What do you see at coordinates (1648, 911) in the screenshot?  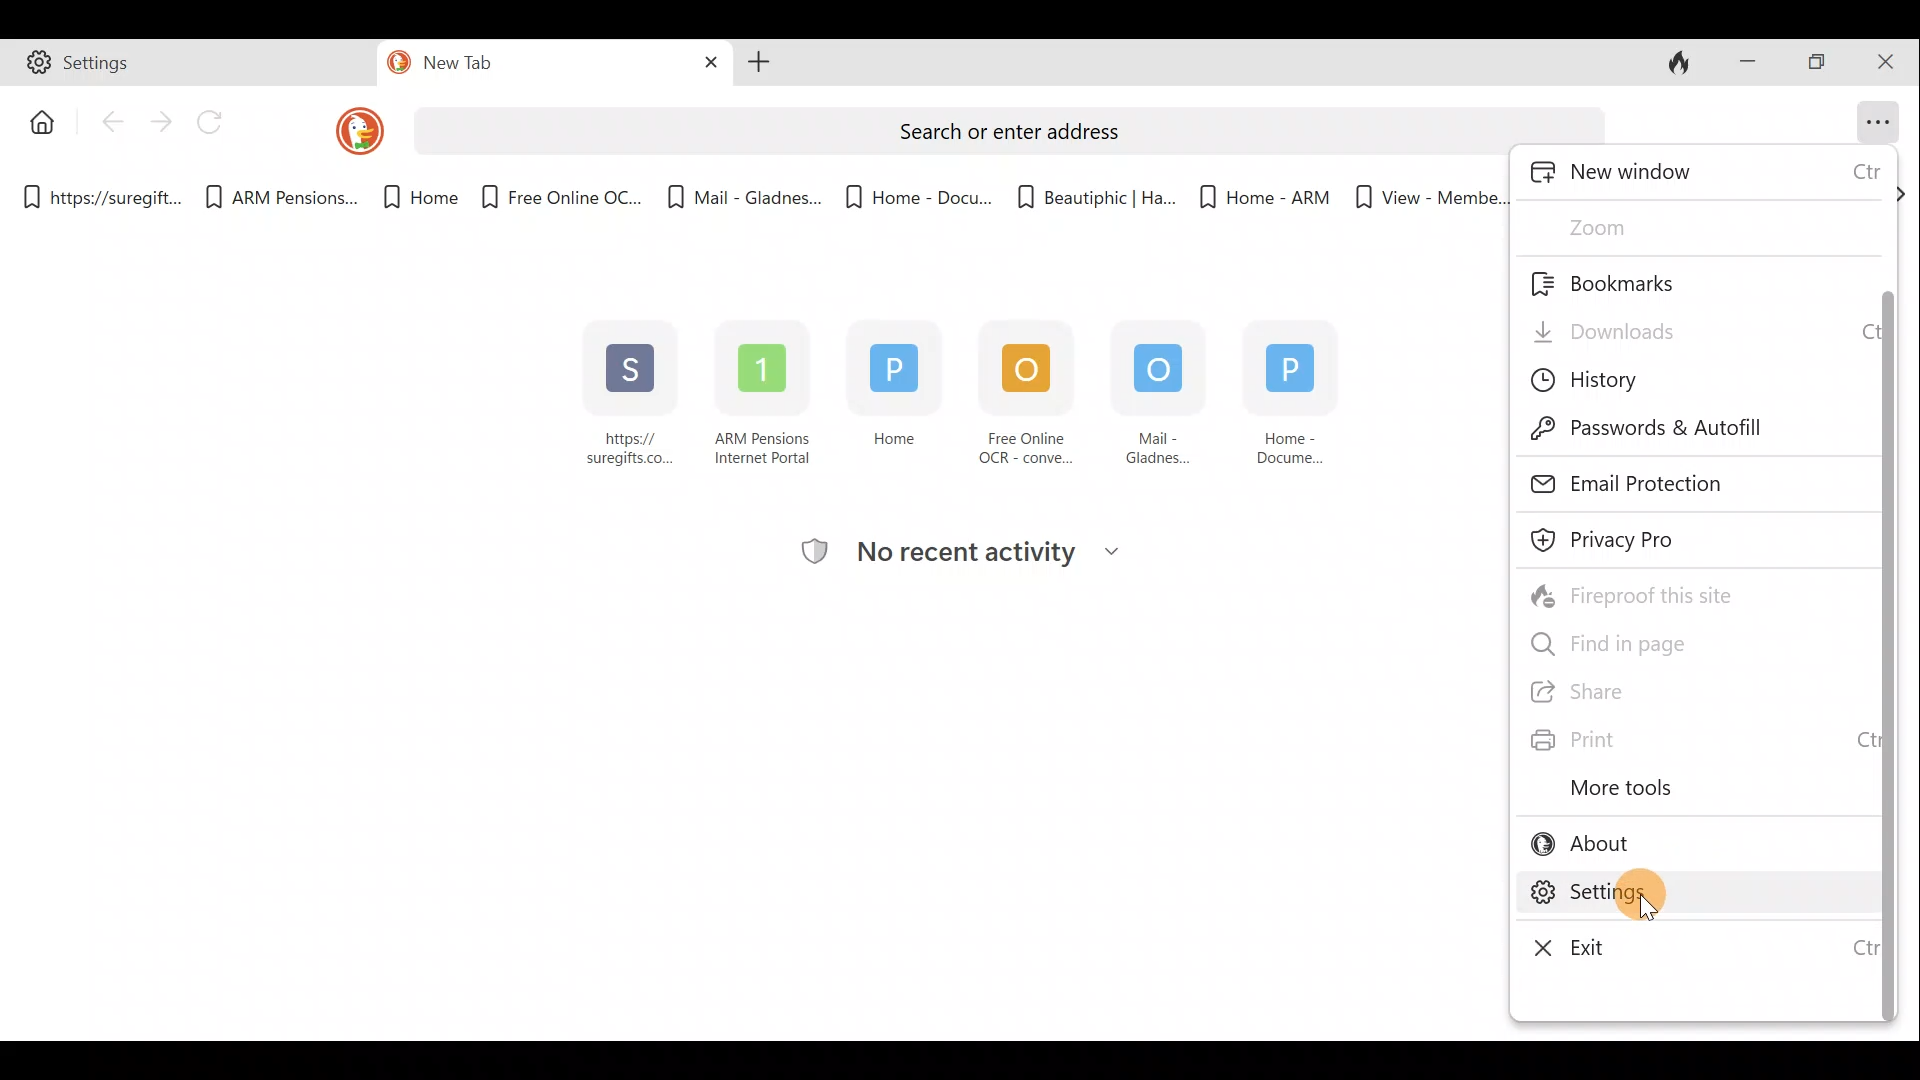 I see `cursor` at bounding box center [1648, 911].